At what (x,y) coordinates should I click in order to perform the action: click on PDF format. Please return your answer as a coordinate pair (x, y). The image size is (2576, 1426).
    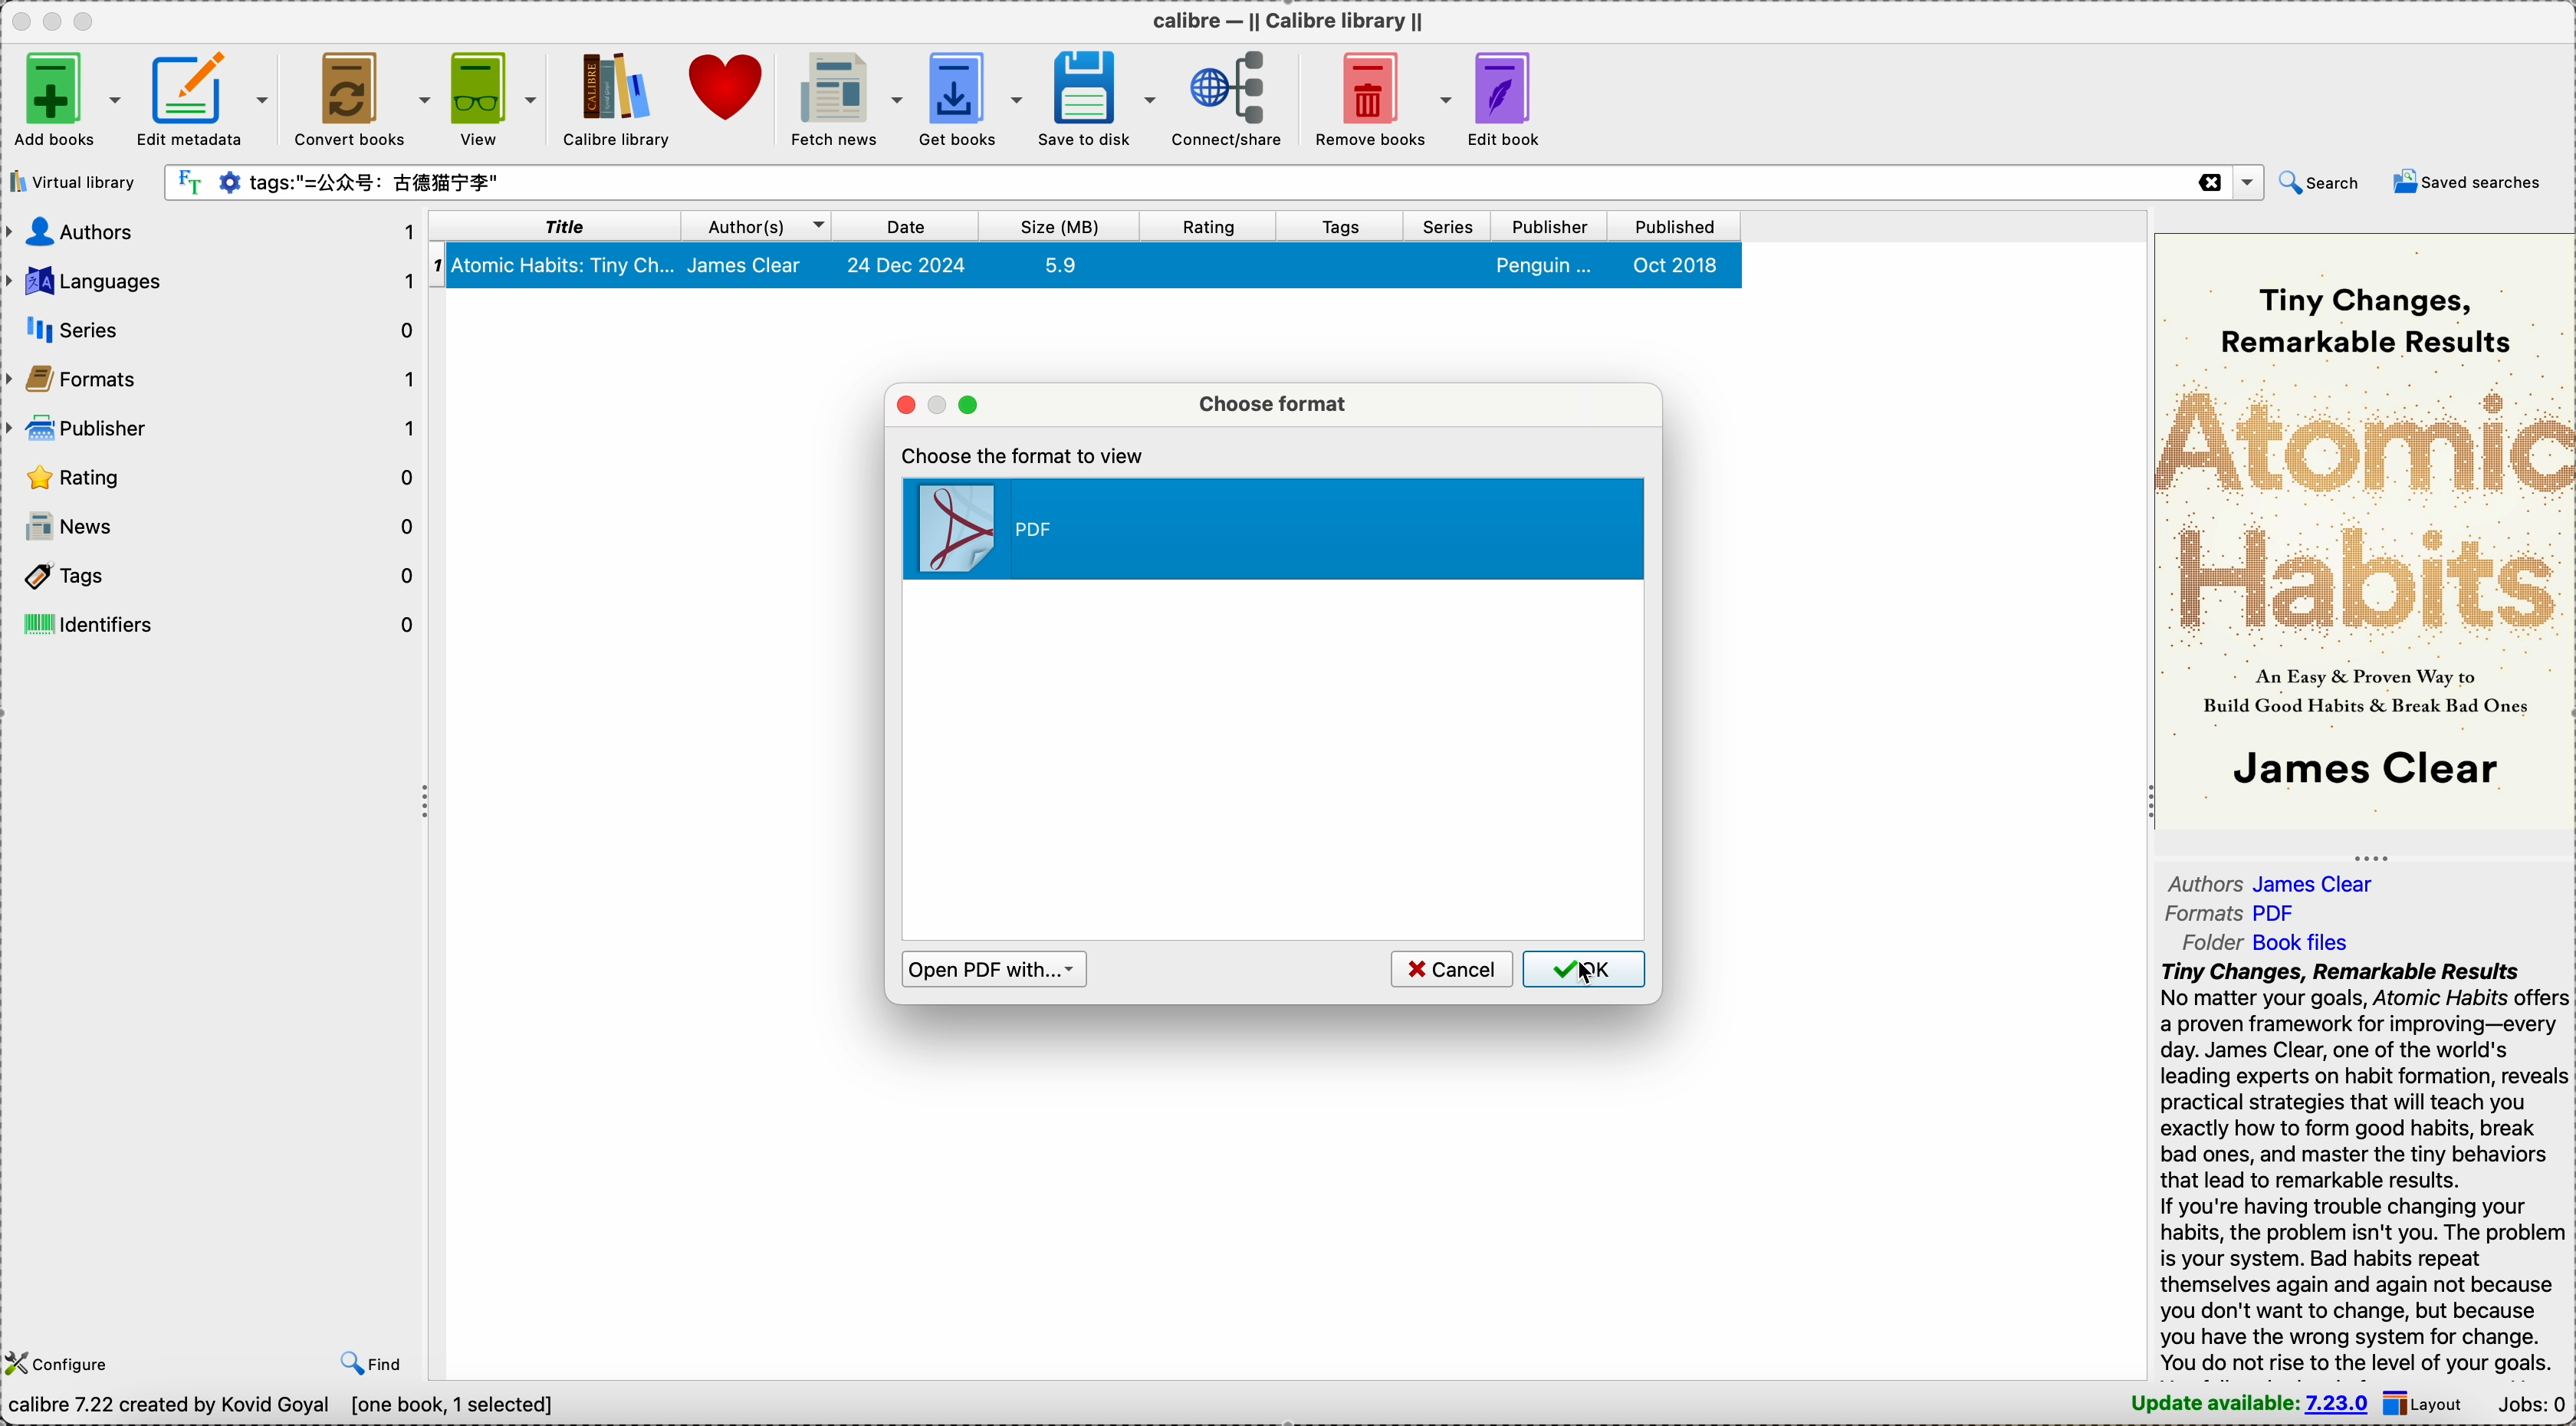
    Looking at the image, I should click on (1274, 529).